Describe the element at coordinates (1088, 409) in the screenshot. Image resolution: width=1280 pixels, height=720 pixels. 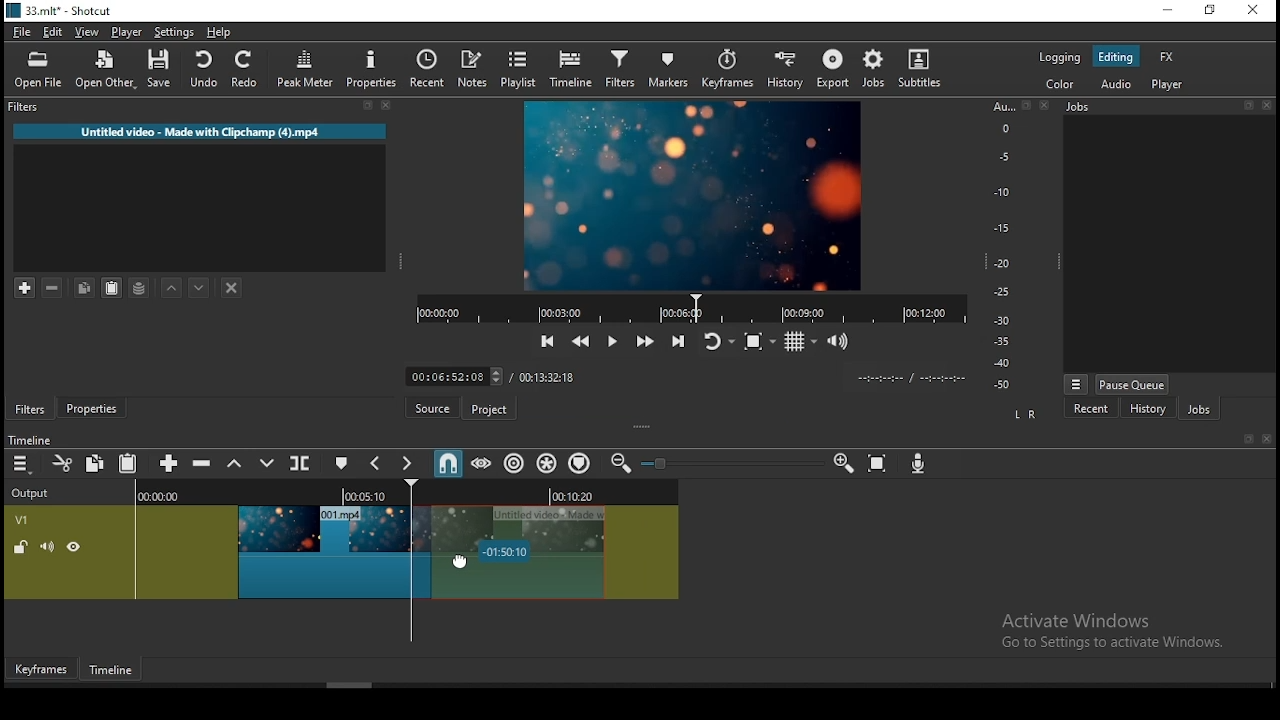
I see `recent` at that location.